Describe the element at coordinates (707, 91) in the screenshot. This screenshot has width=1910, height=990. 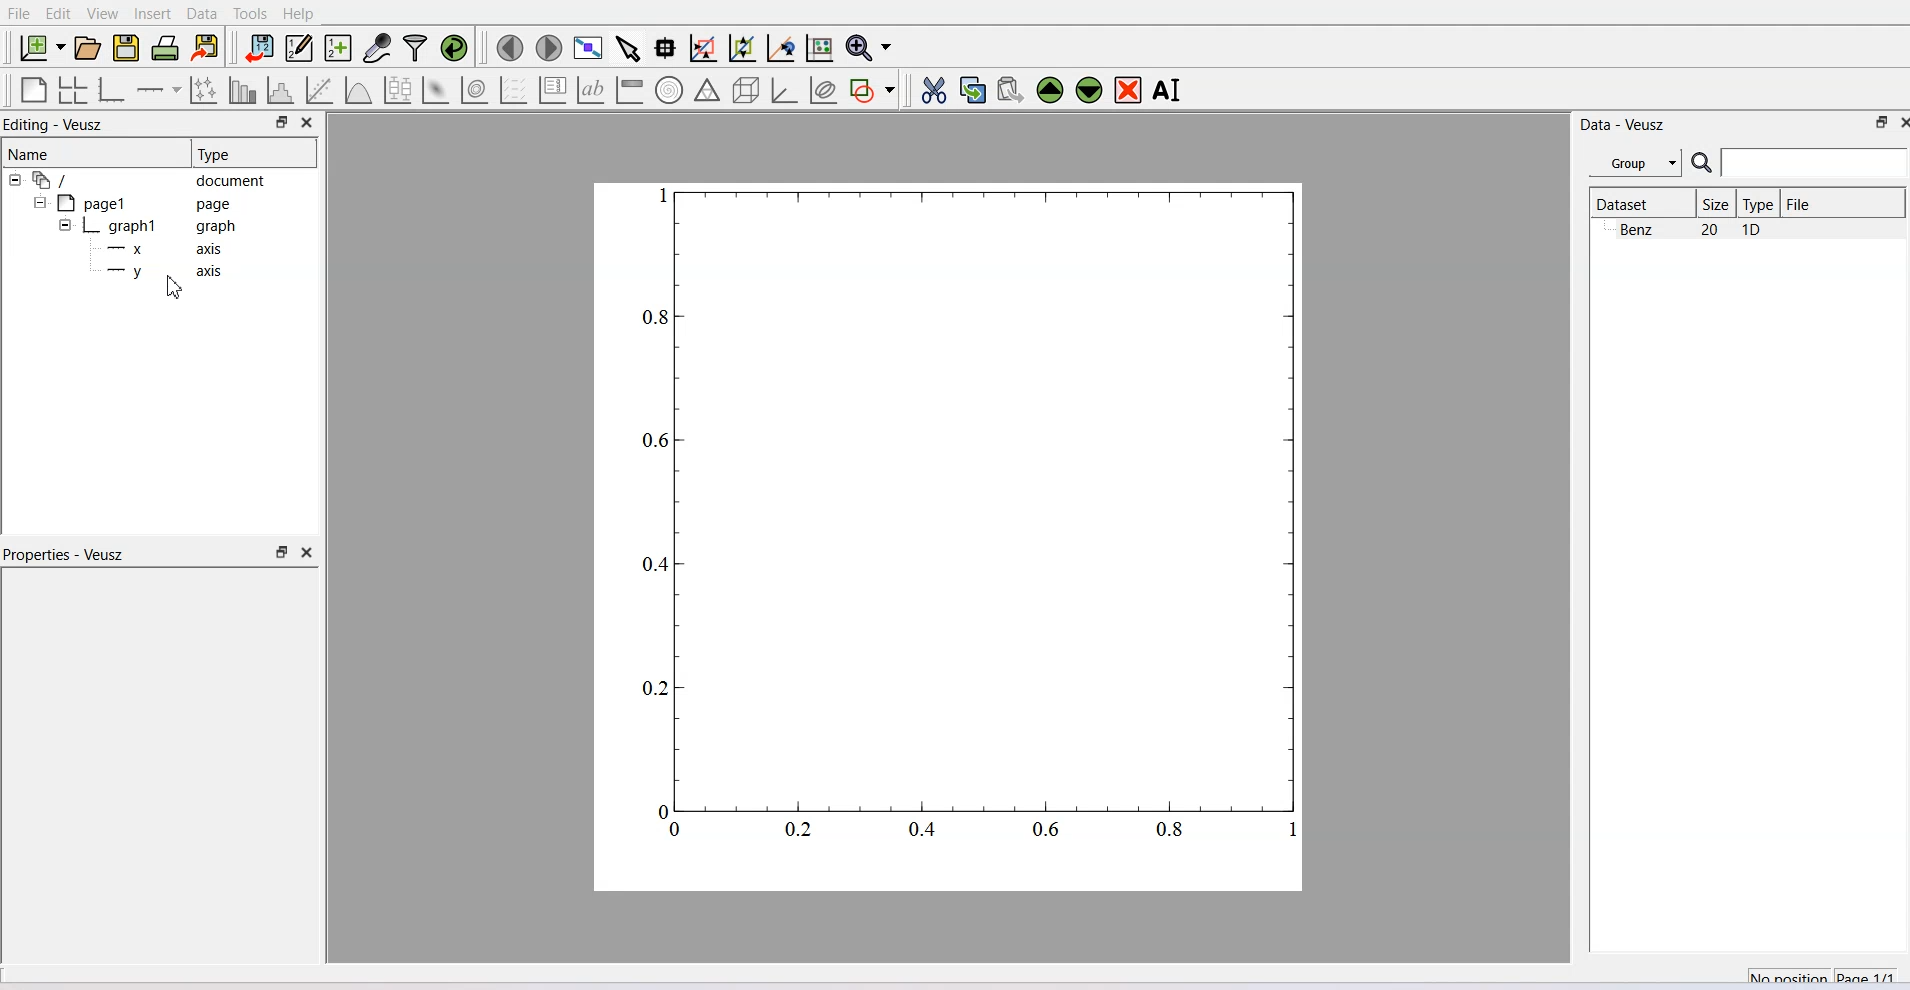
I see `Ternary Graph` at that location.